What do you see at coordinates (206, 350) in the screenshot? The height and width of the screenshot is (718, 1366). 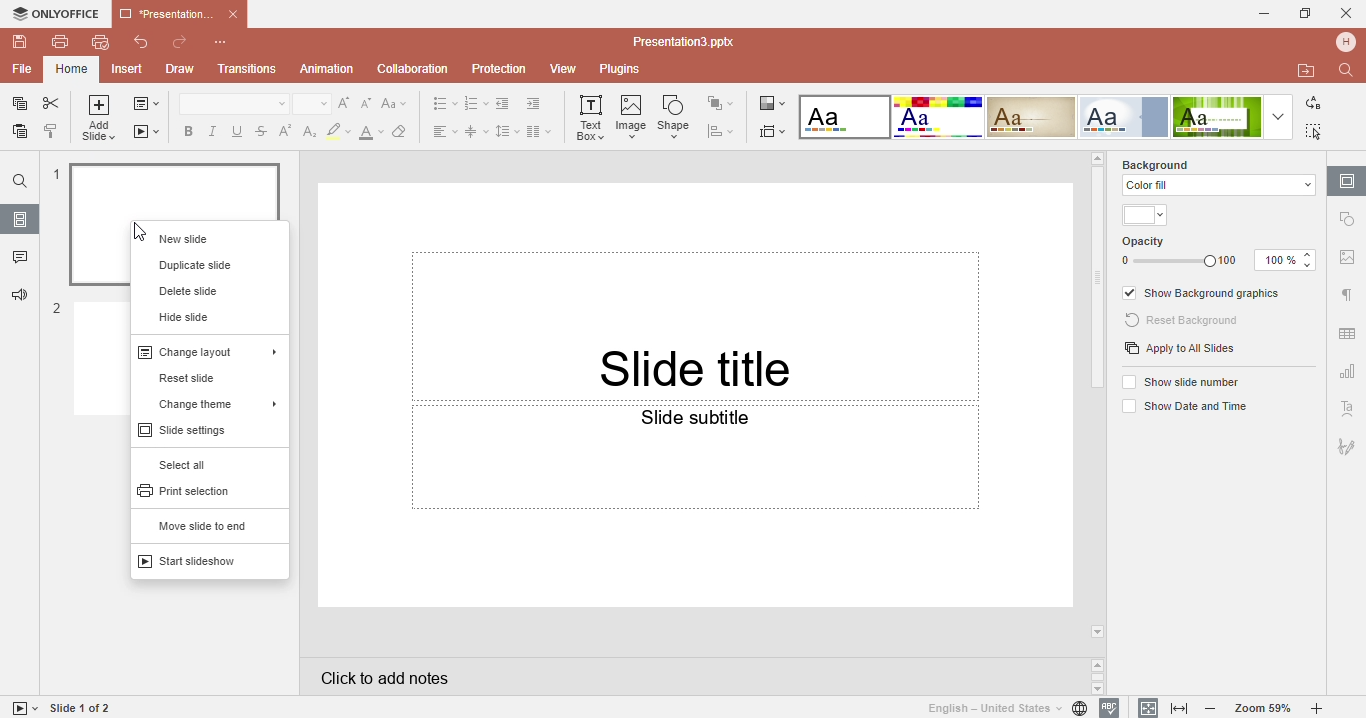 I see `Change layout` at bounding box center [206, 350].